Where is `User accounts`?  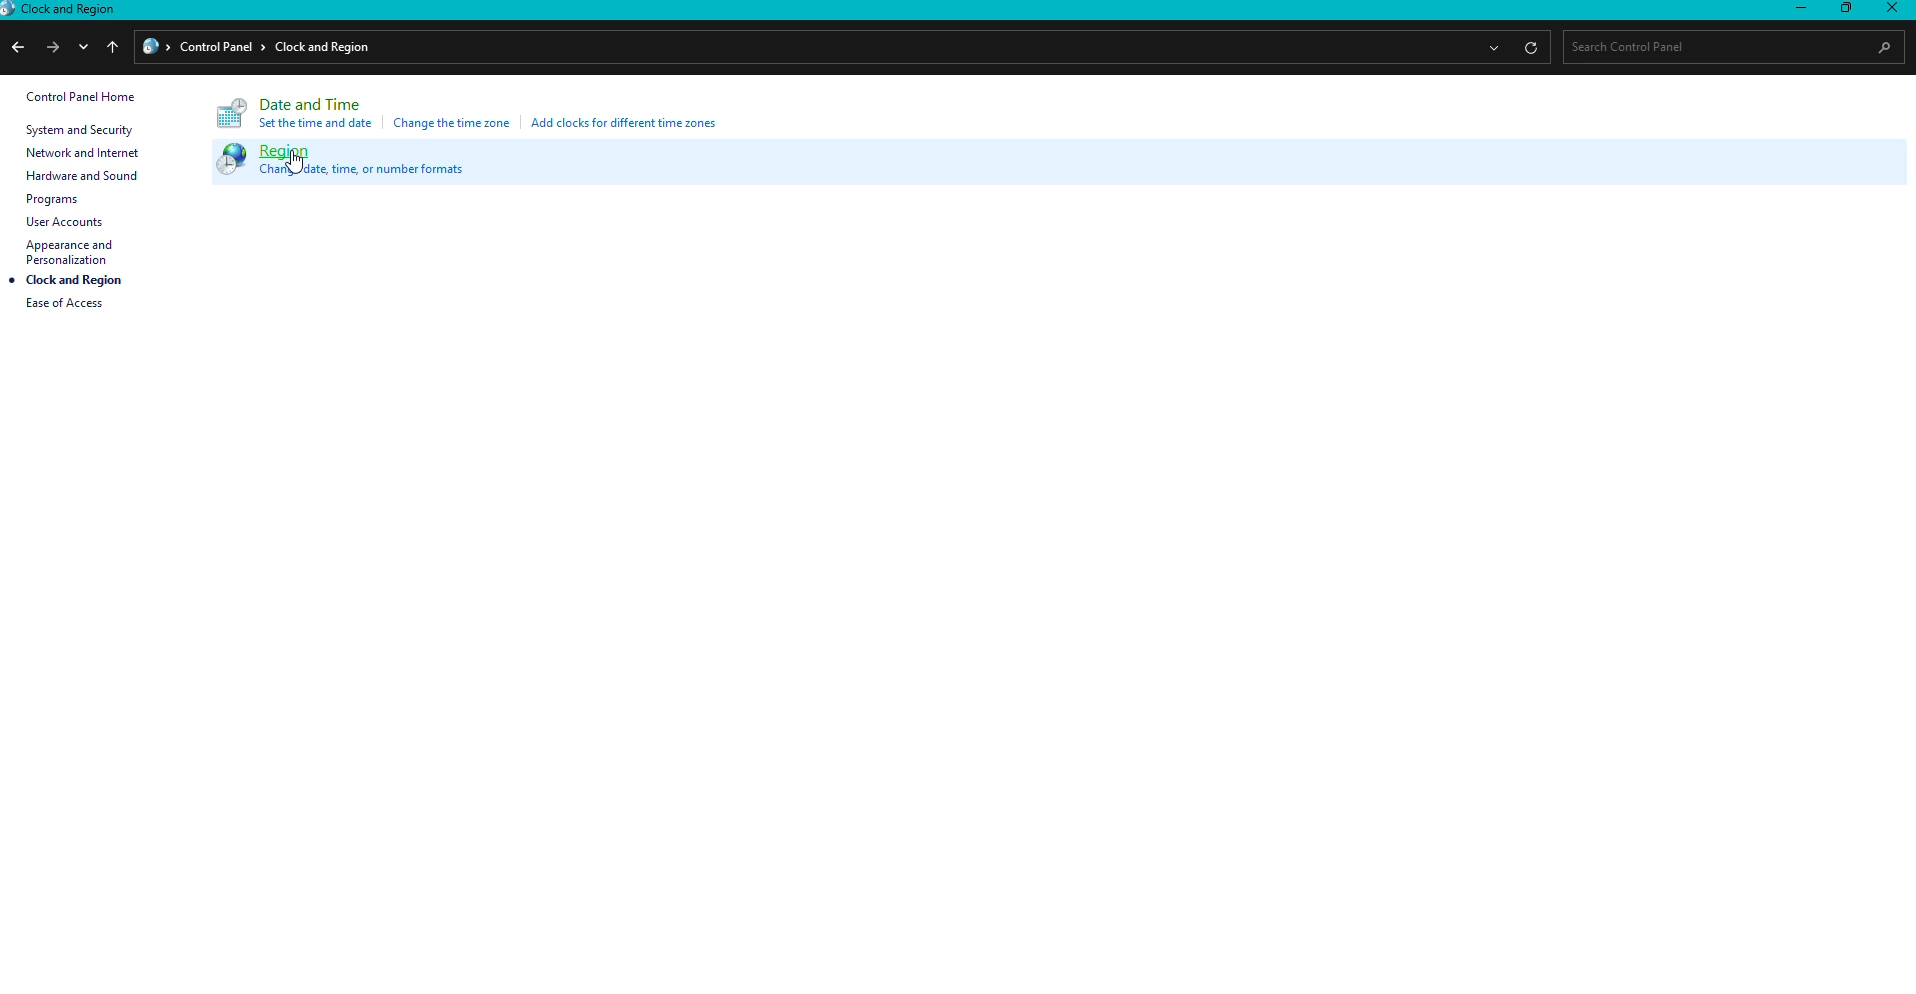
User accounts is located at coordinates (65, 222).